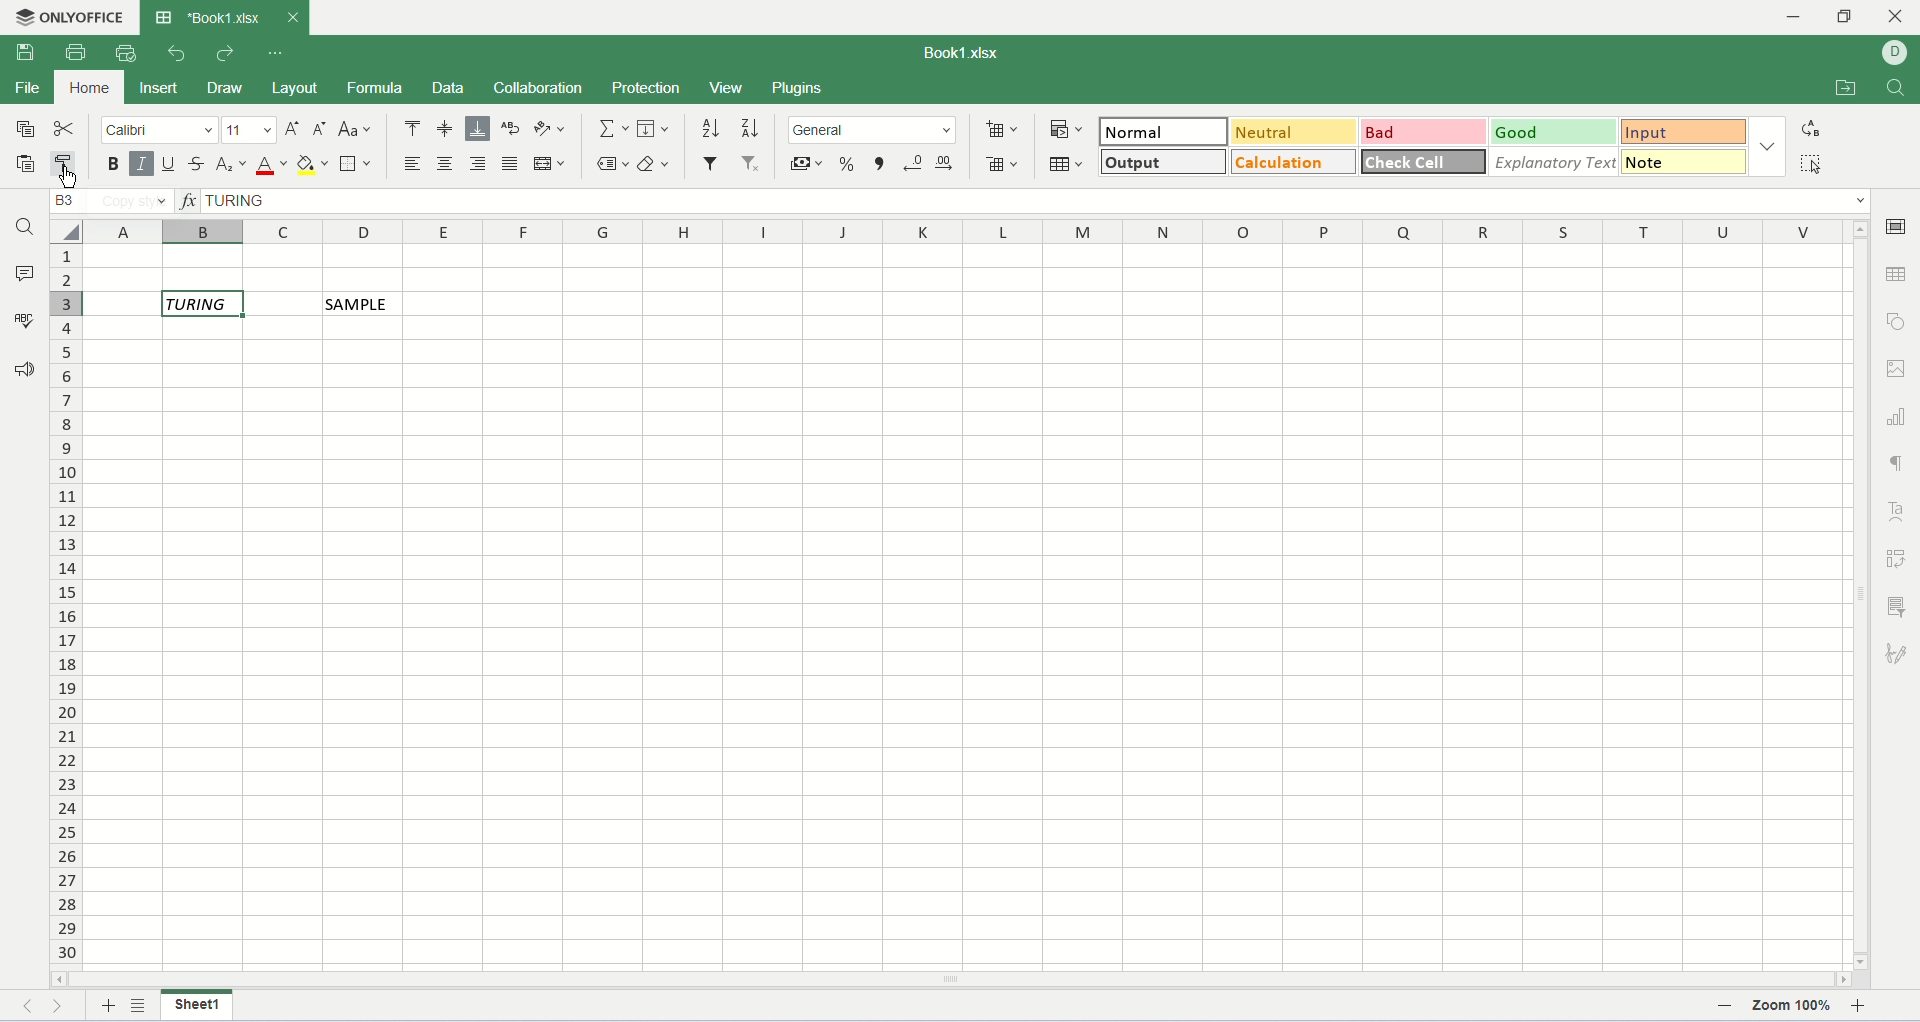 This screenshot has height=1022, width=1920. What do you see at coordinates (753, 164) in the screenshot?
I see `remove` at bounding box center [753, 164].